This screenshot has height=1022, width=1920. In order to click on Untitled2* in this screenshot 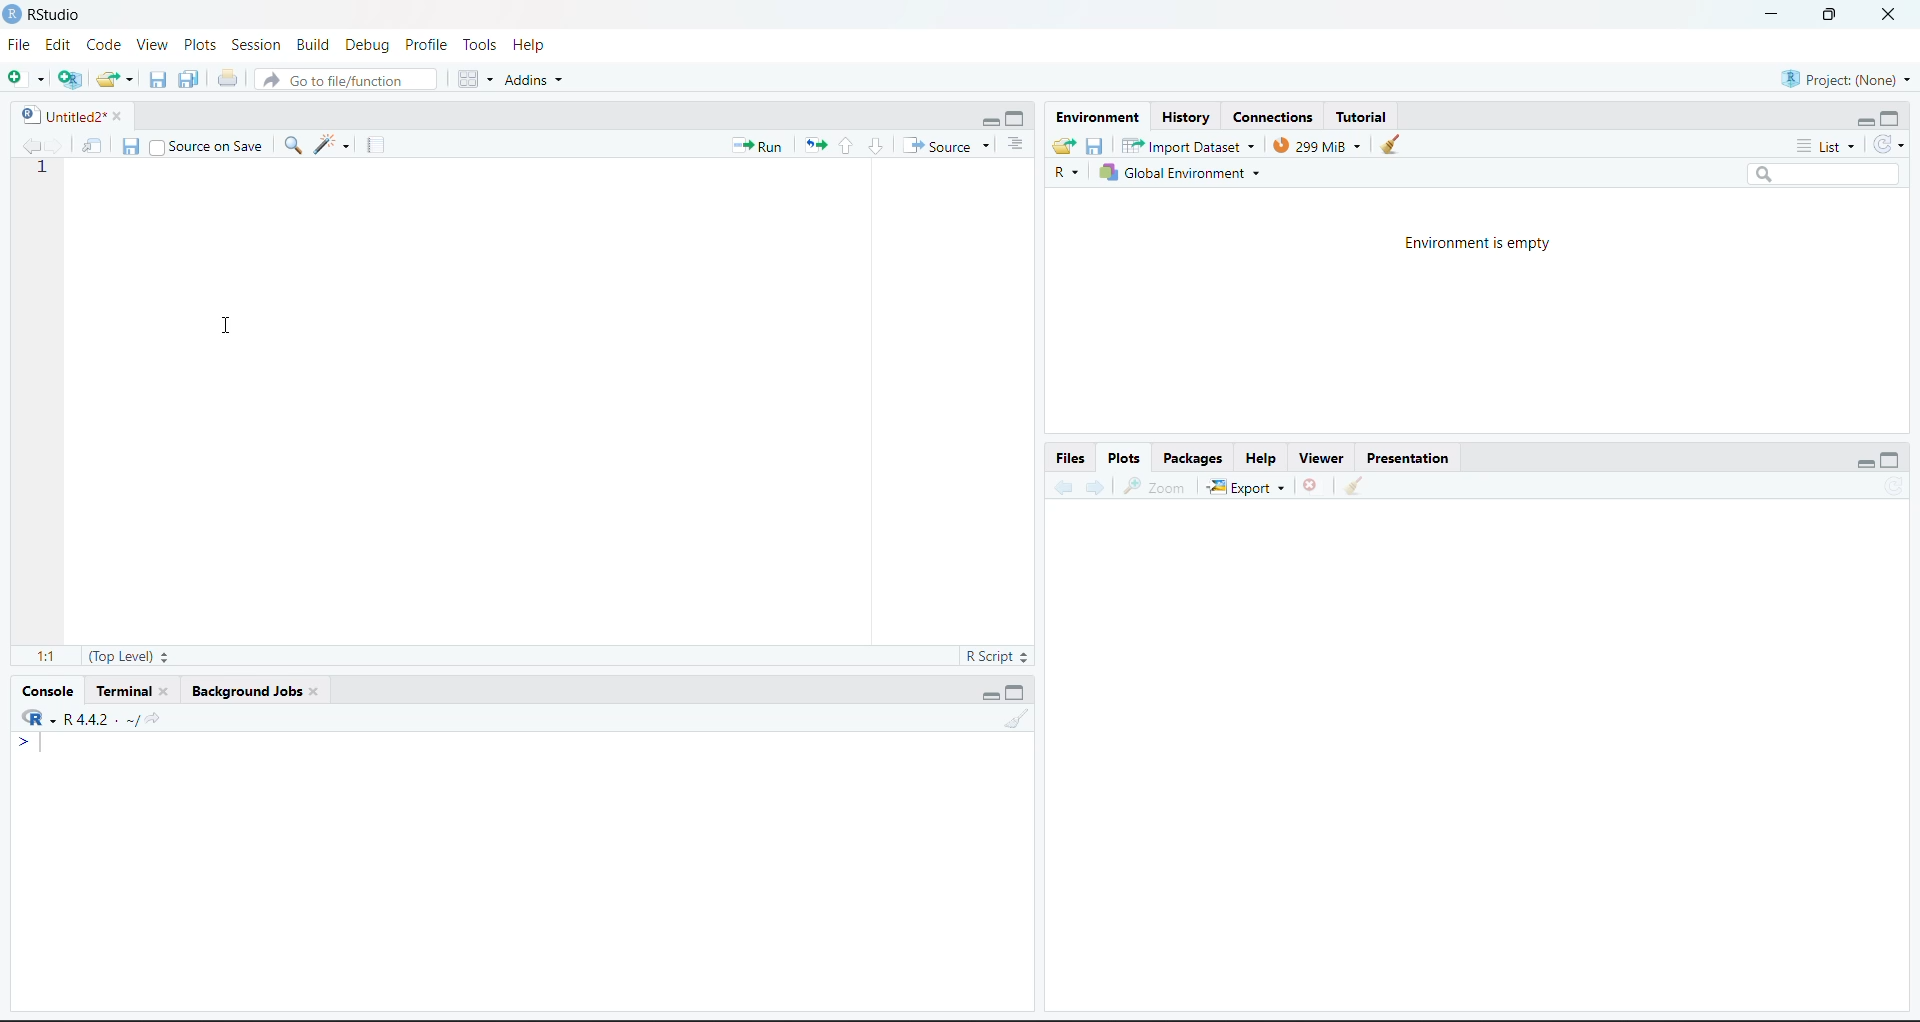, I will do `click(60, 117)`.